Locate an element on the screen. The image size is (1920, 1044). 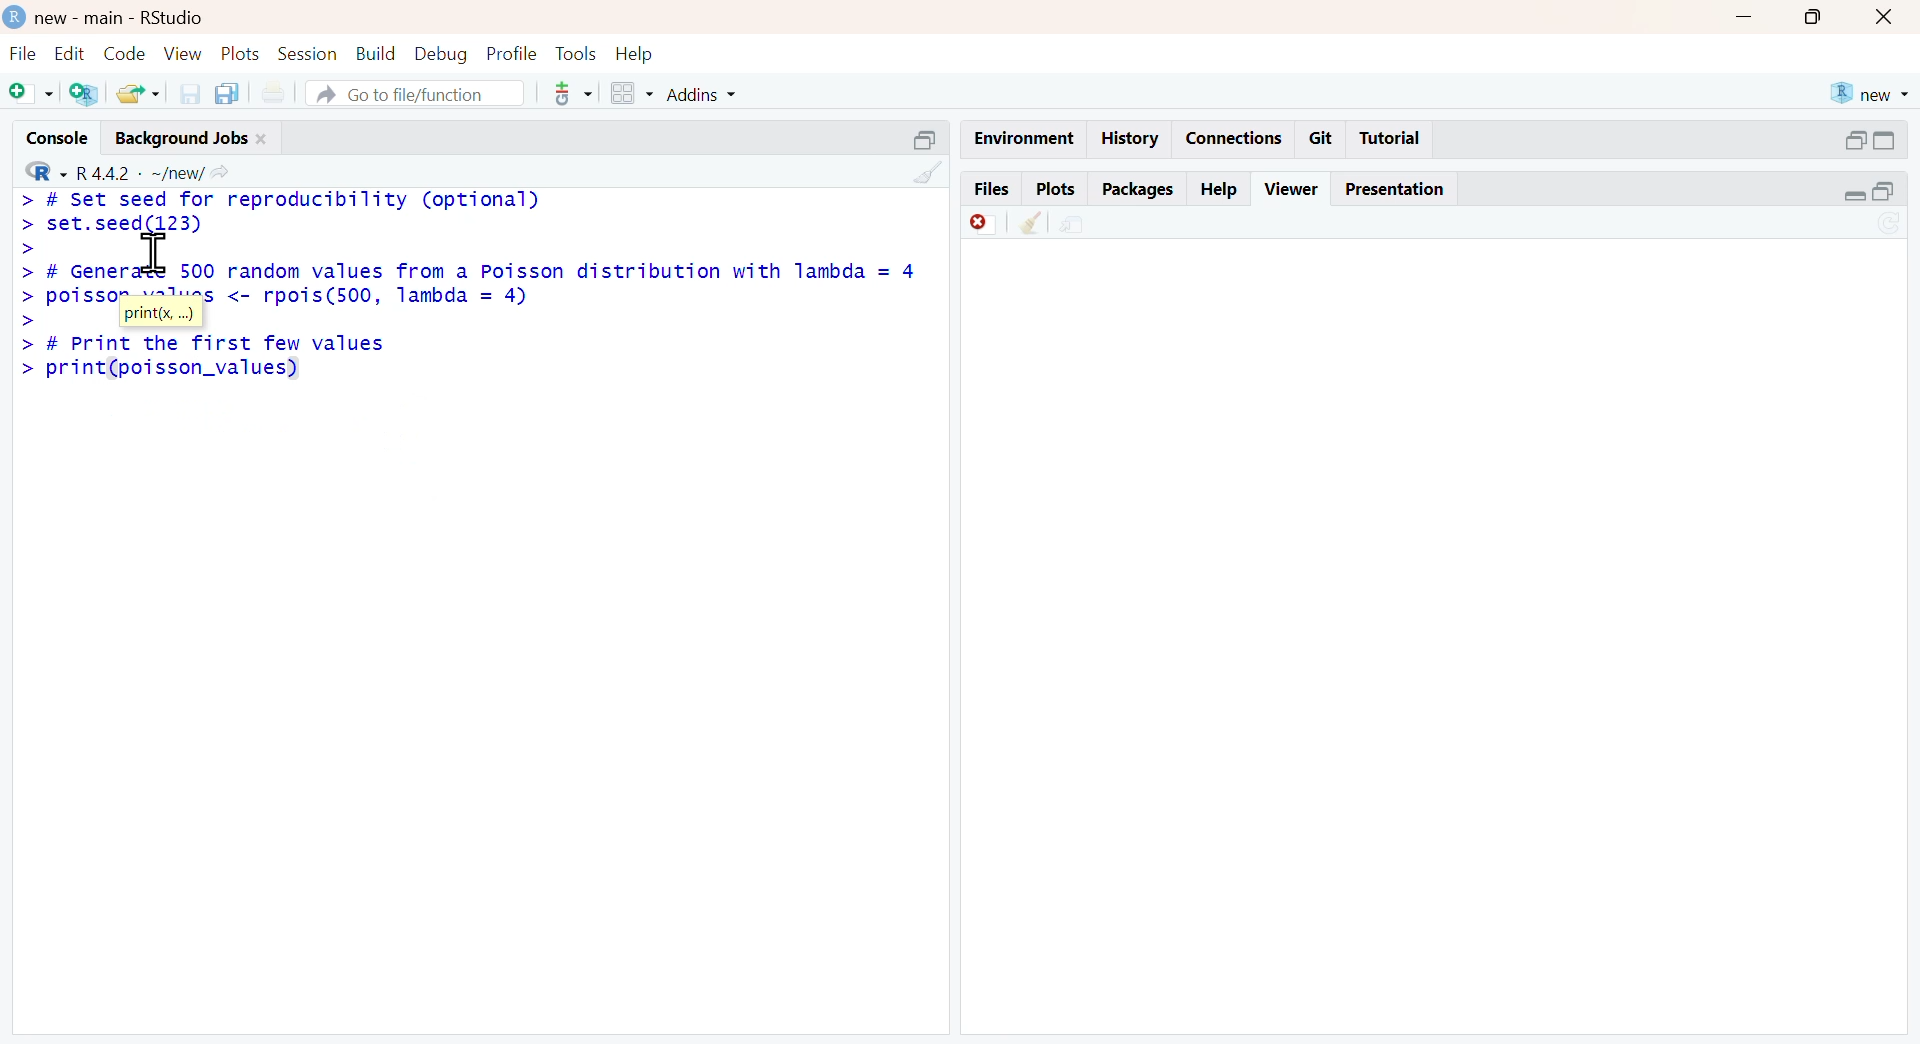
maximise is located at coordinates (1814, 16).